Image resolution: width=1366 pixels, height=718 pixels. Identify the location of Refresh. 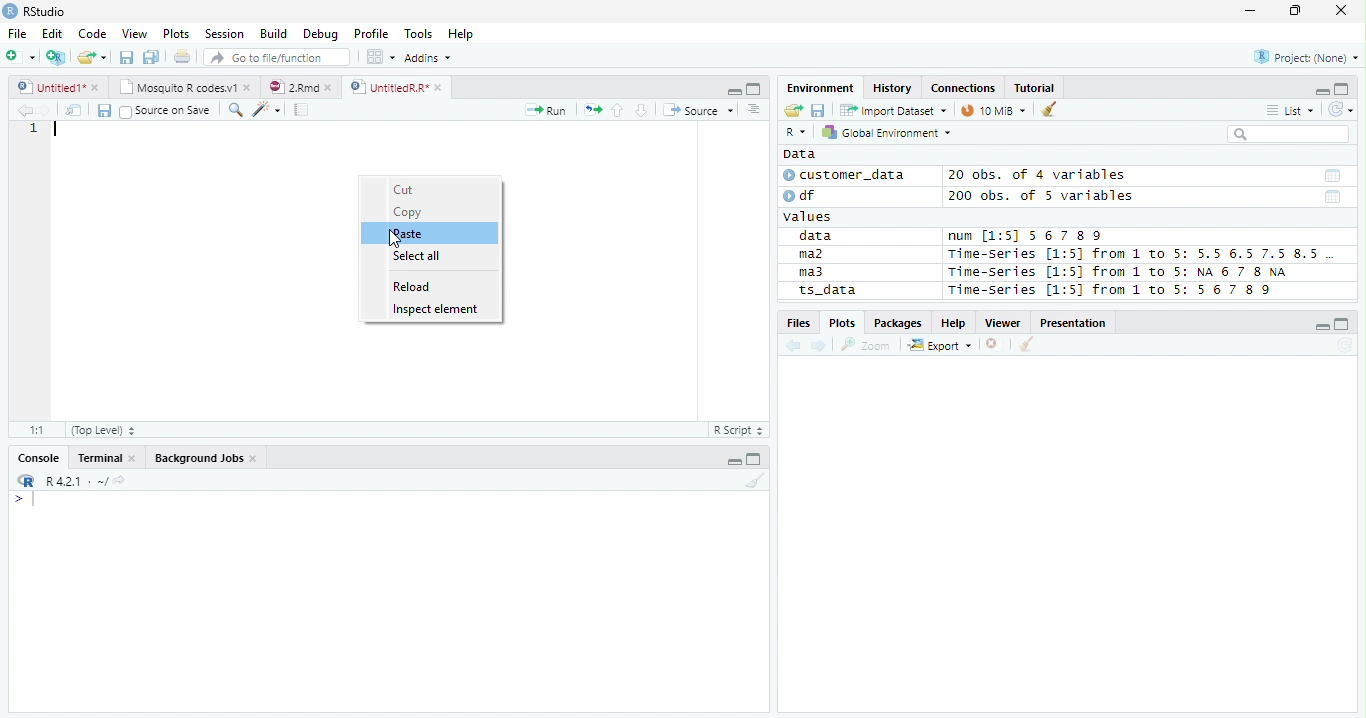
(1341, 107).